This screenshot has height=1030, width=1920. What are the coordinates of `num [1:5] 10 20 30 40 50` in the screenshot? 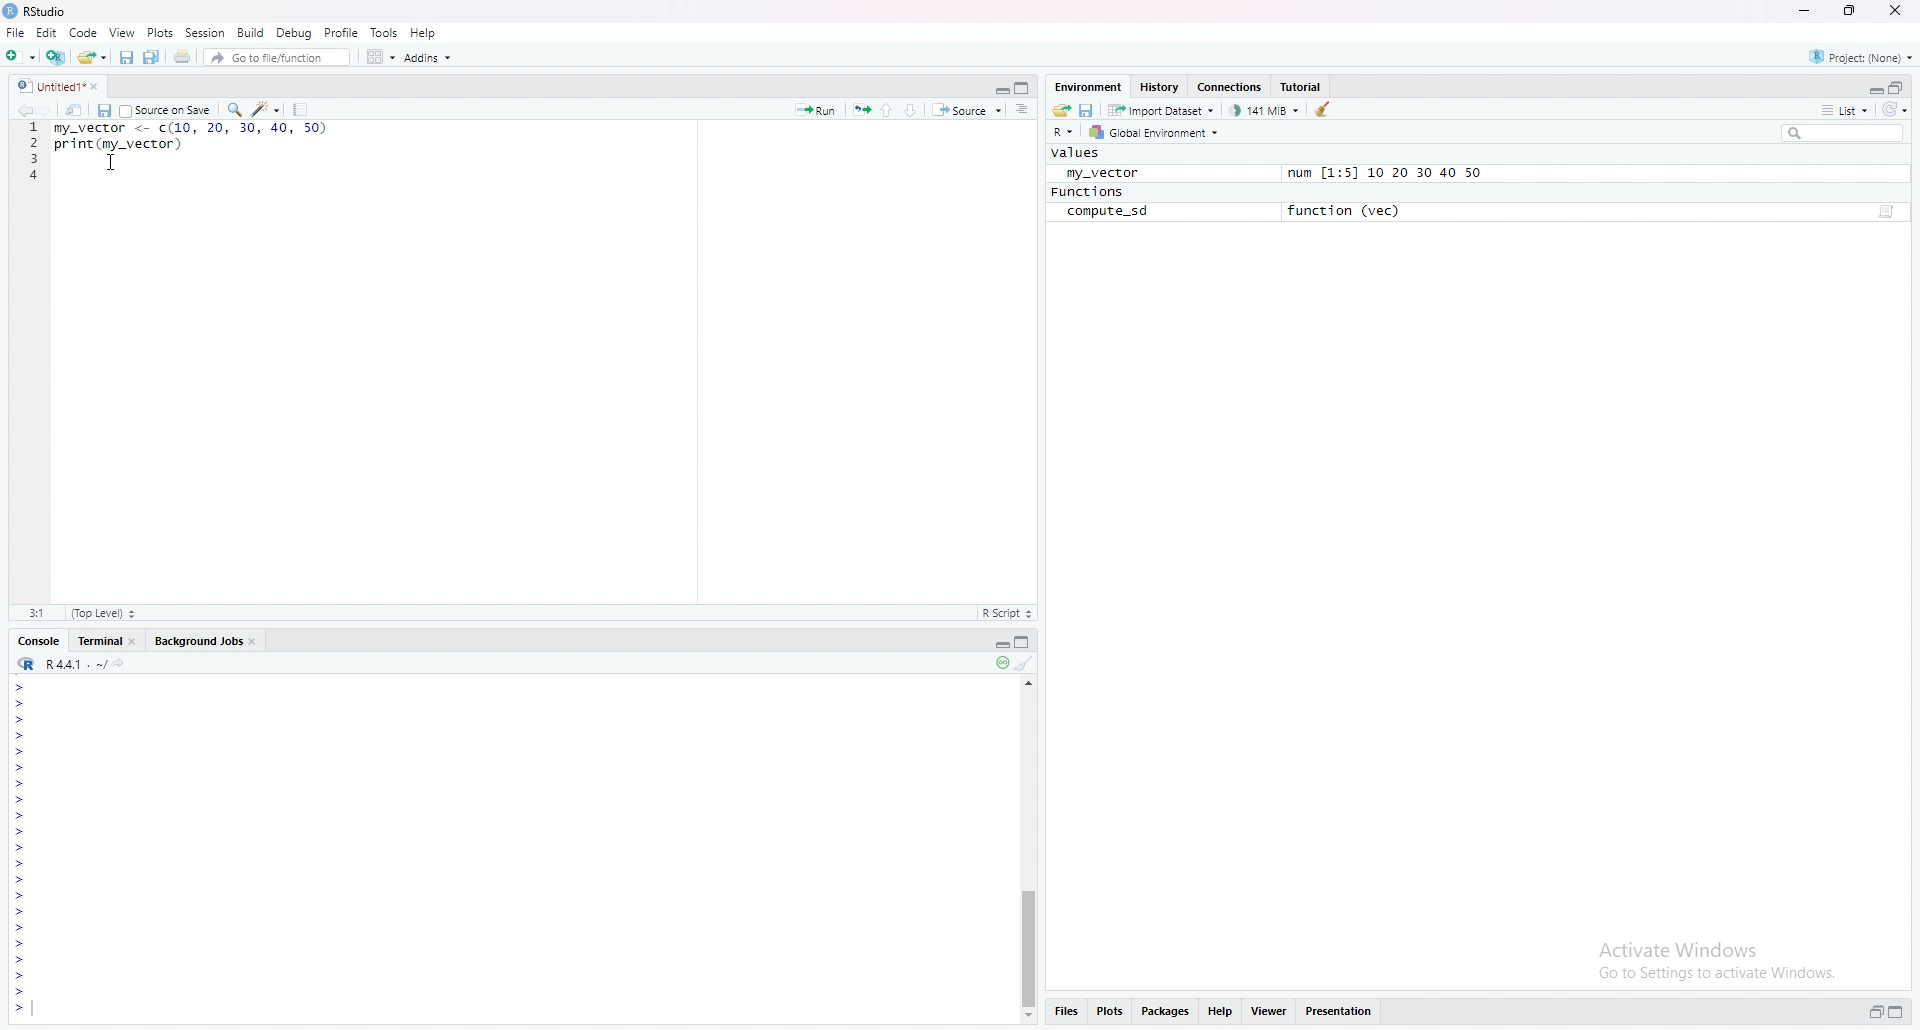 It's located at (1384, 174).